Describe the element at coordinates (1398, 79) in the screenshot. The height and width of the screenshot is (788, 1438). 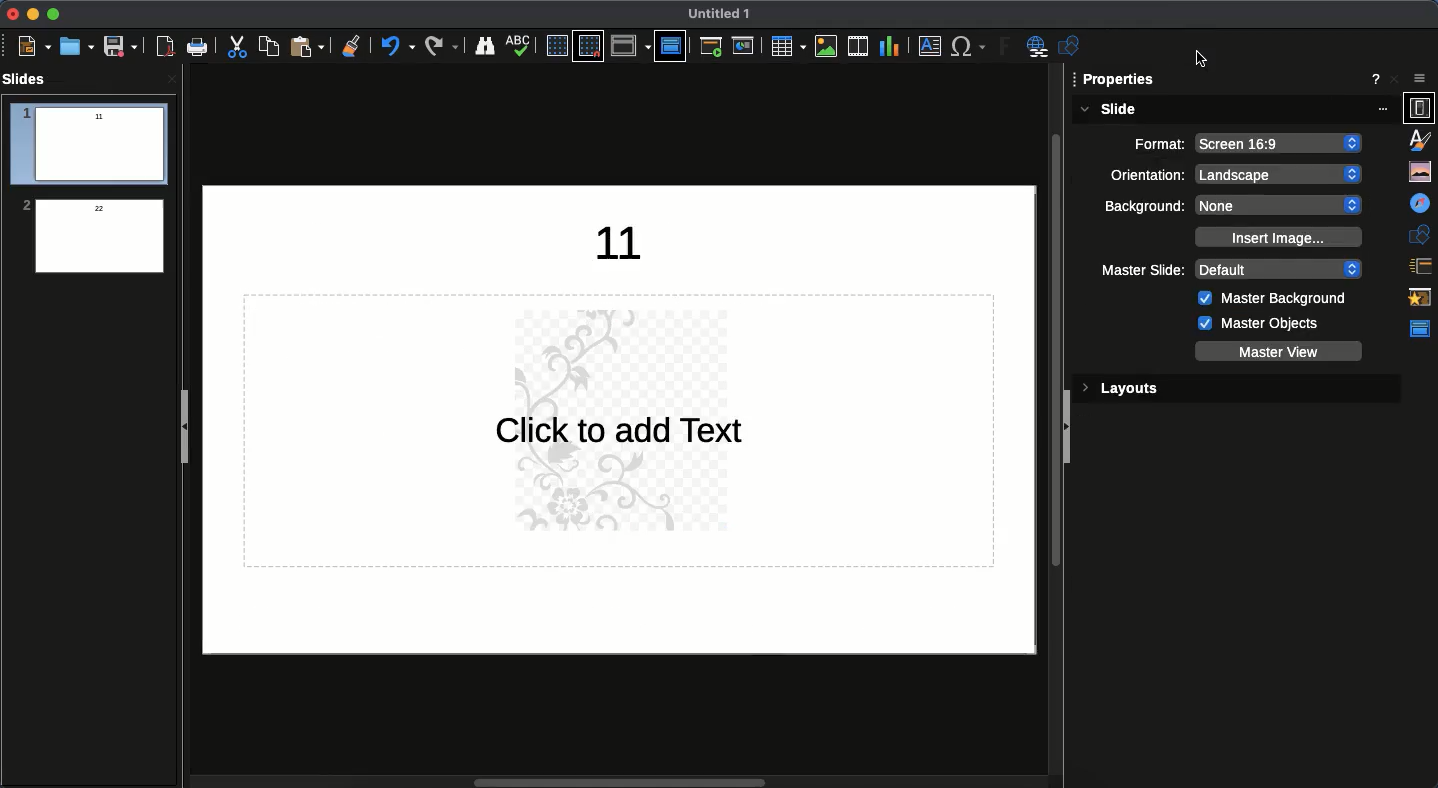
I see `Close` at that location.